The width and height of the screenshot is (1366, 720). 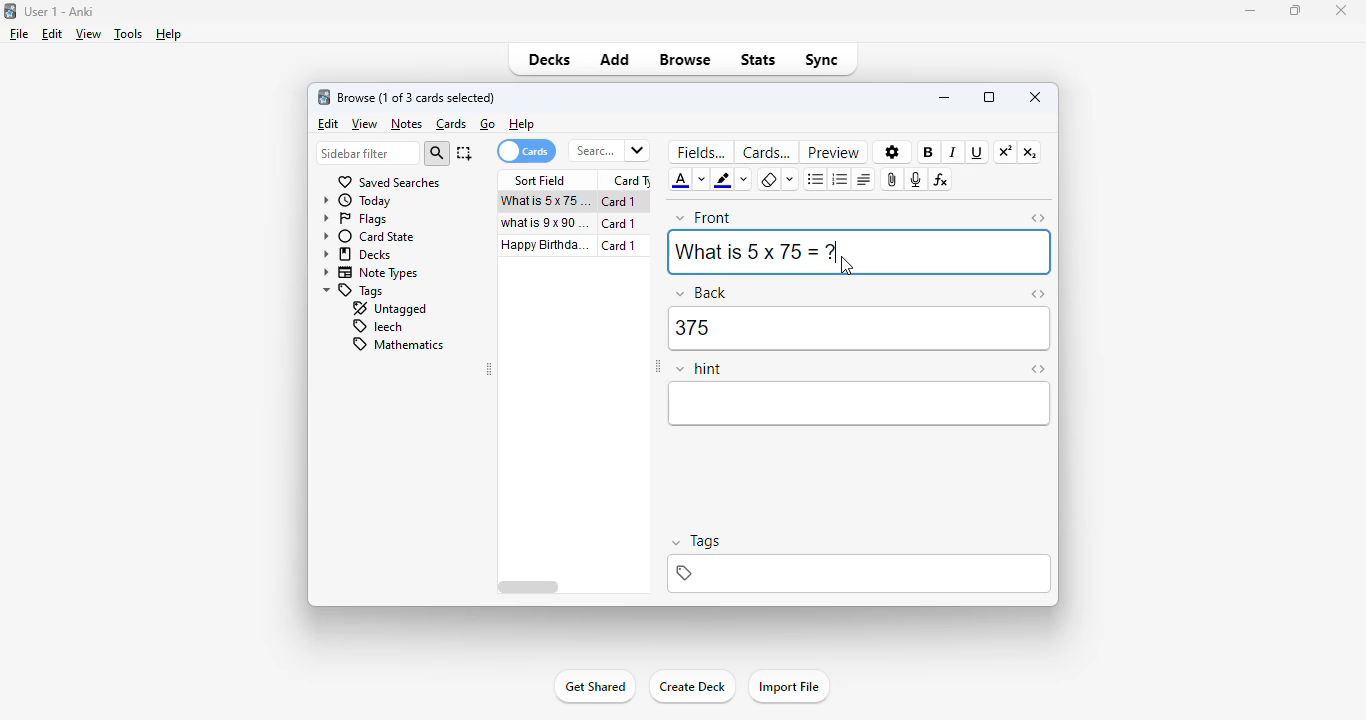 I want to click on edit, so click(x=328, y=123).